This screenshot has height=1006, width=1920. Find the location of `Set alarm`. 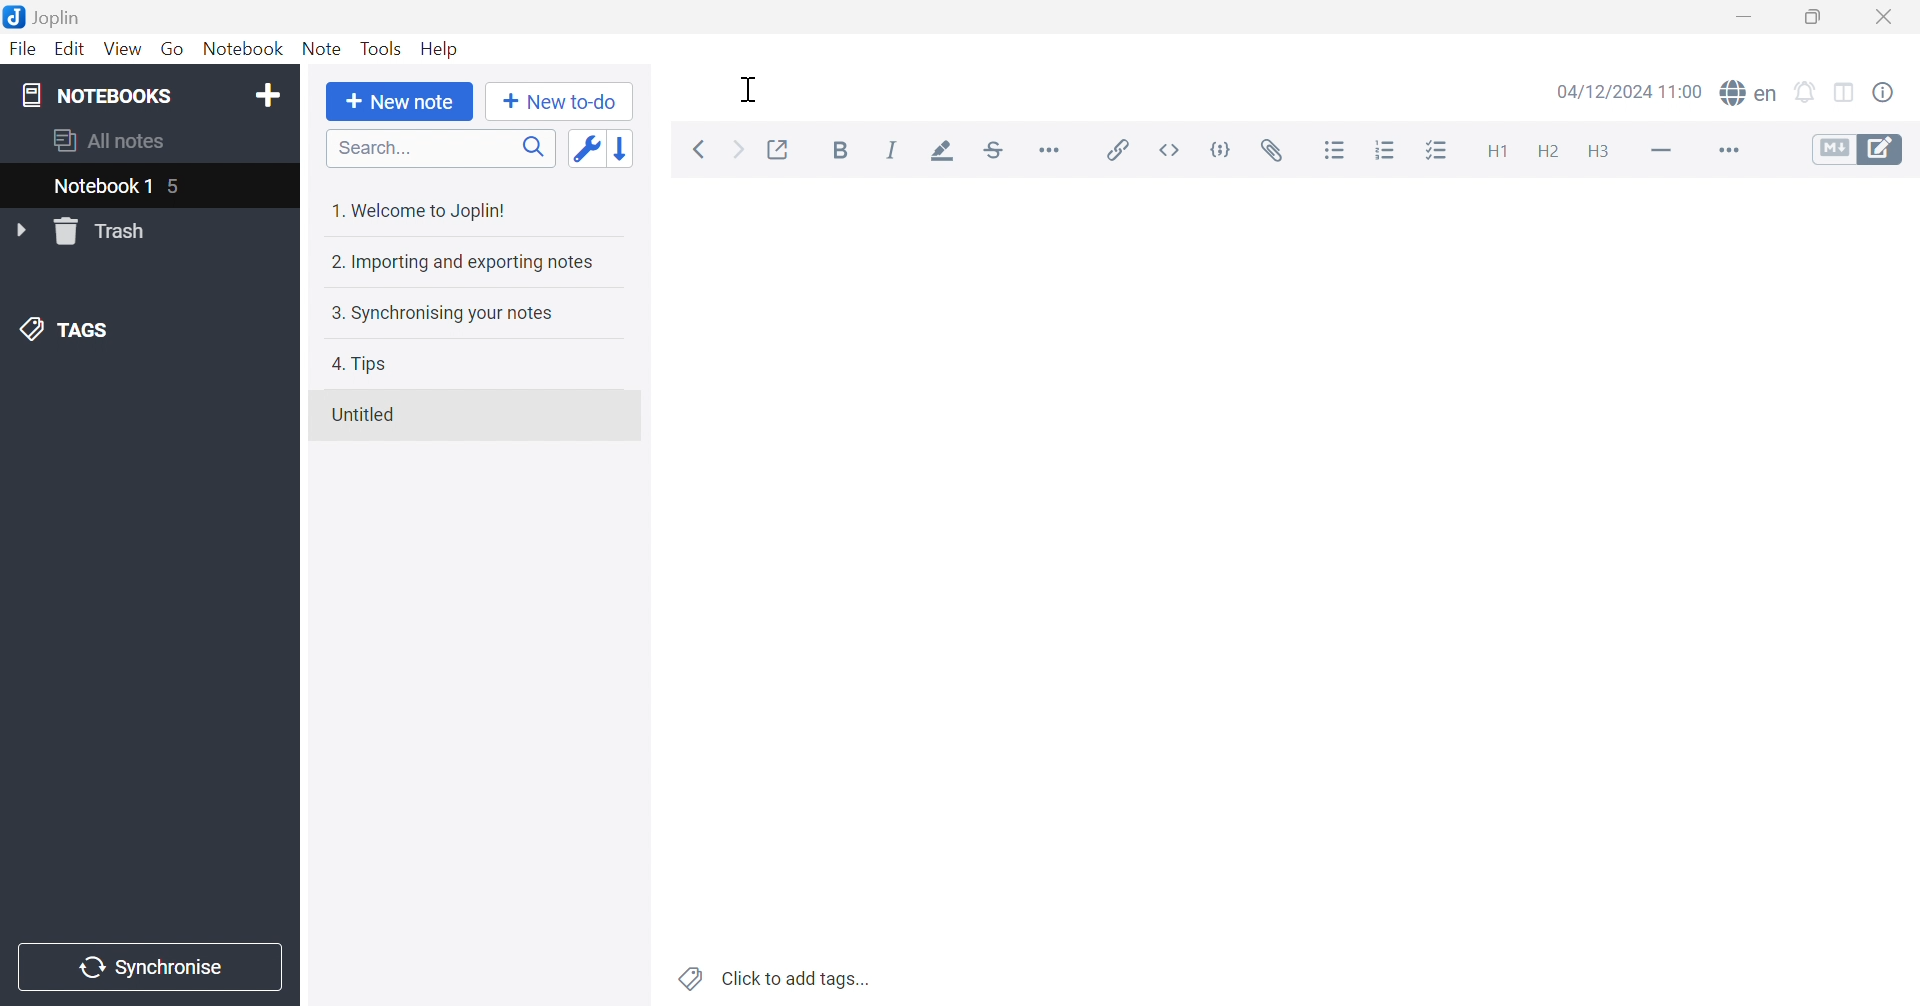

Set alarm is located at coordinates (1807, 91).